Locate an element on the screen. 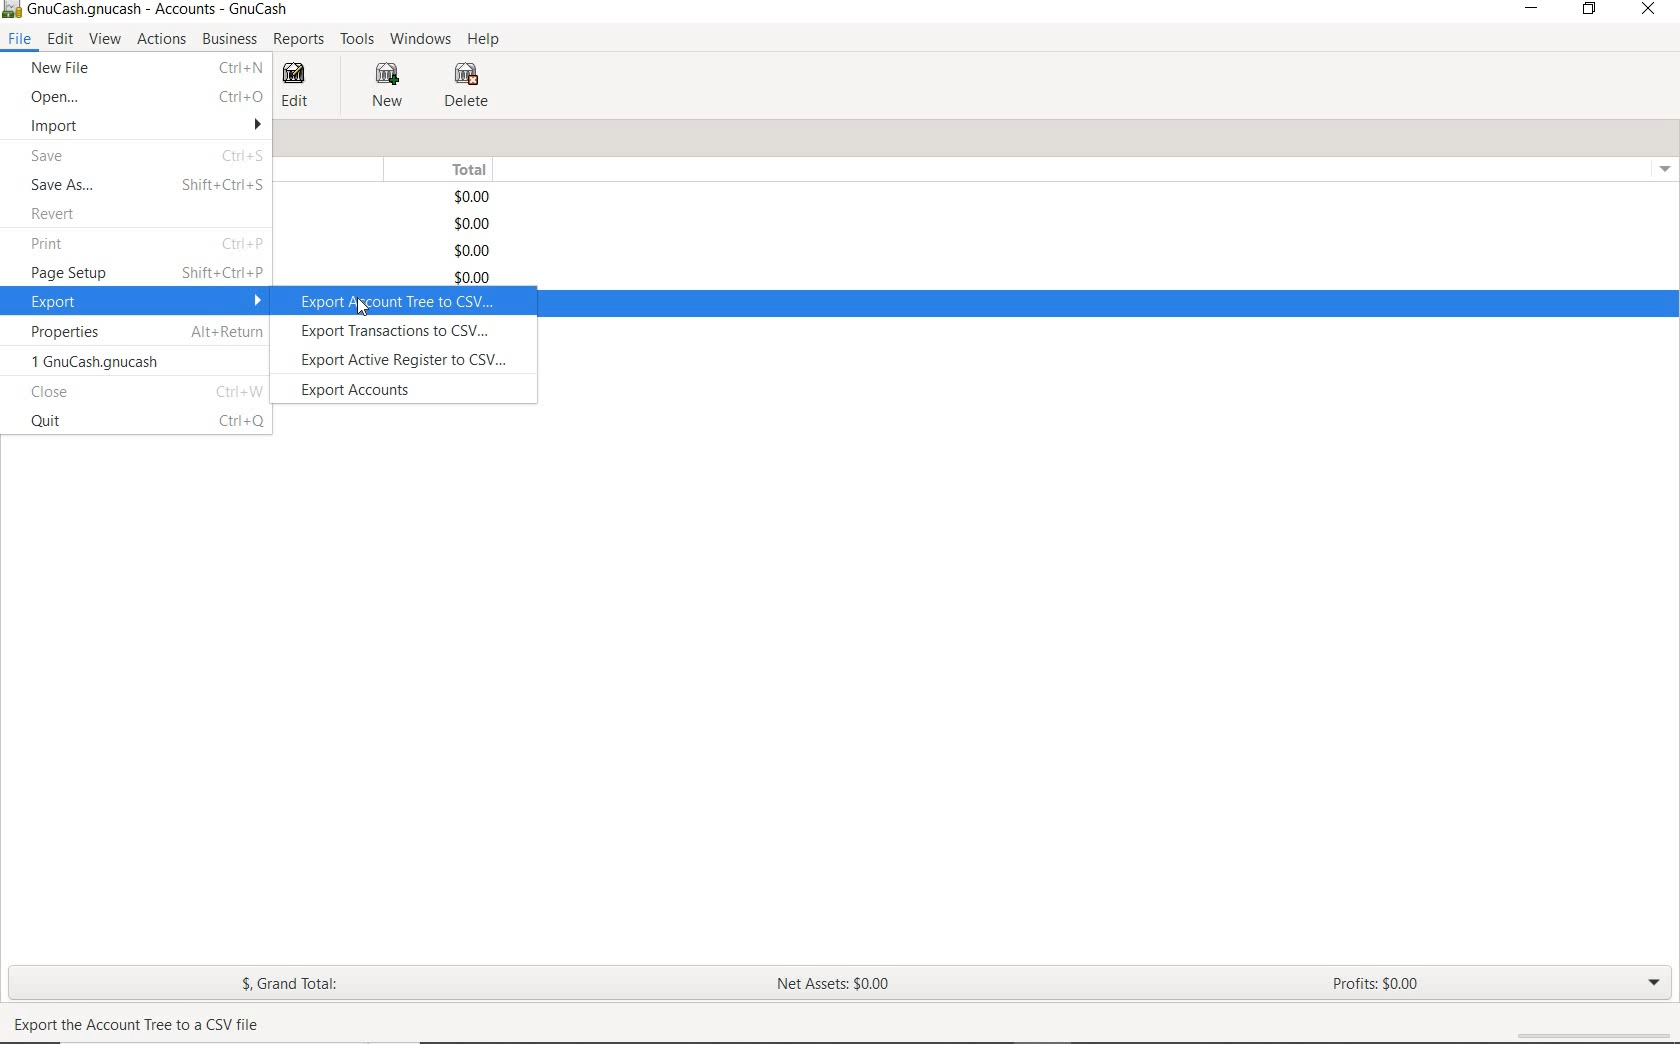  export account tree to csv is located at coordinates (403, 302).